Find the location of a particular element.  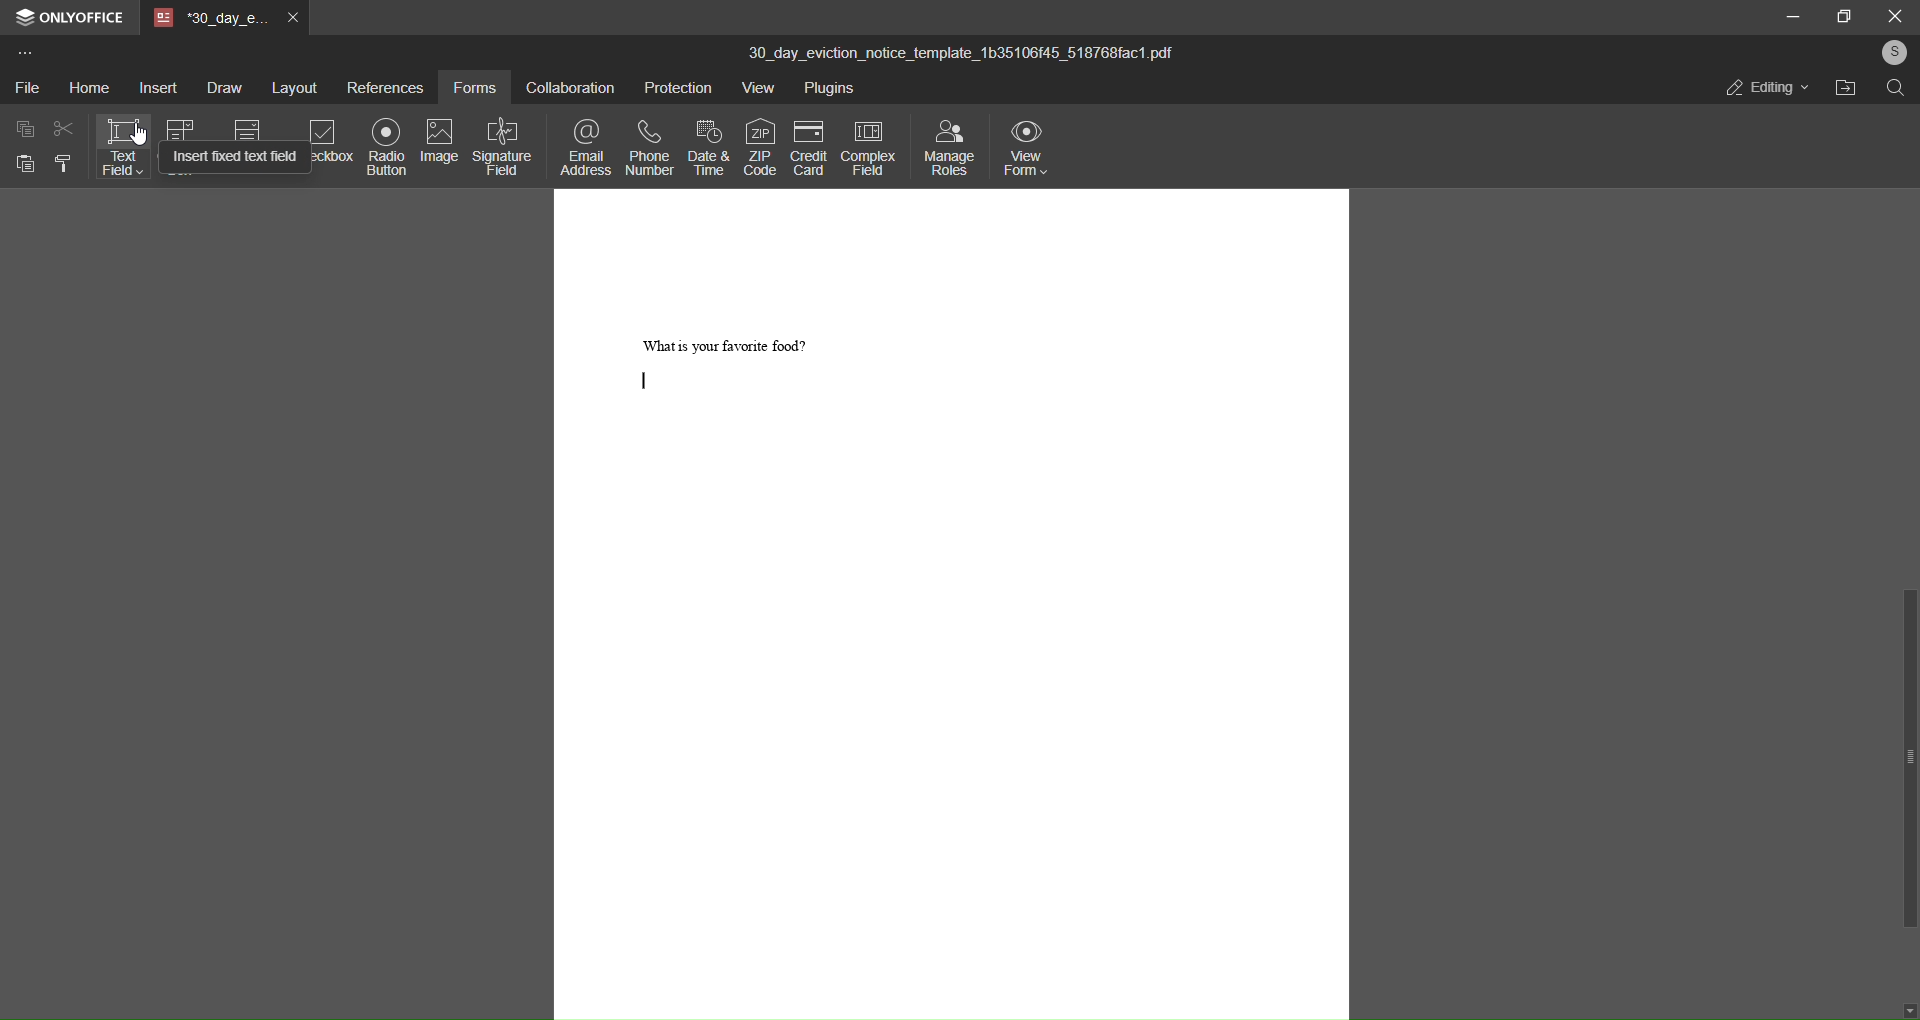

radio button is located at coordinates (382, 145).